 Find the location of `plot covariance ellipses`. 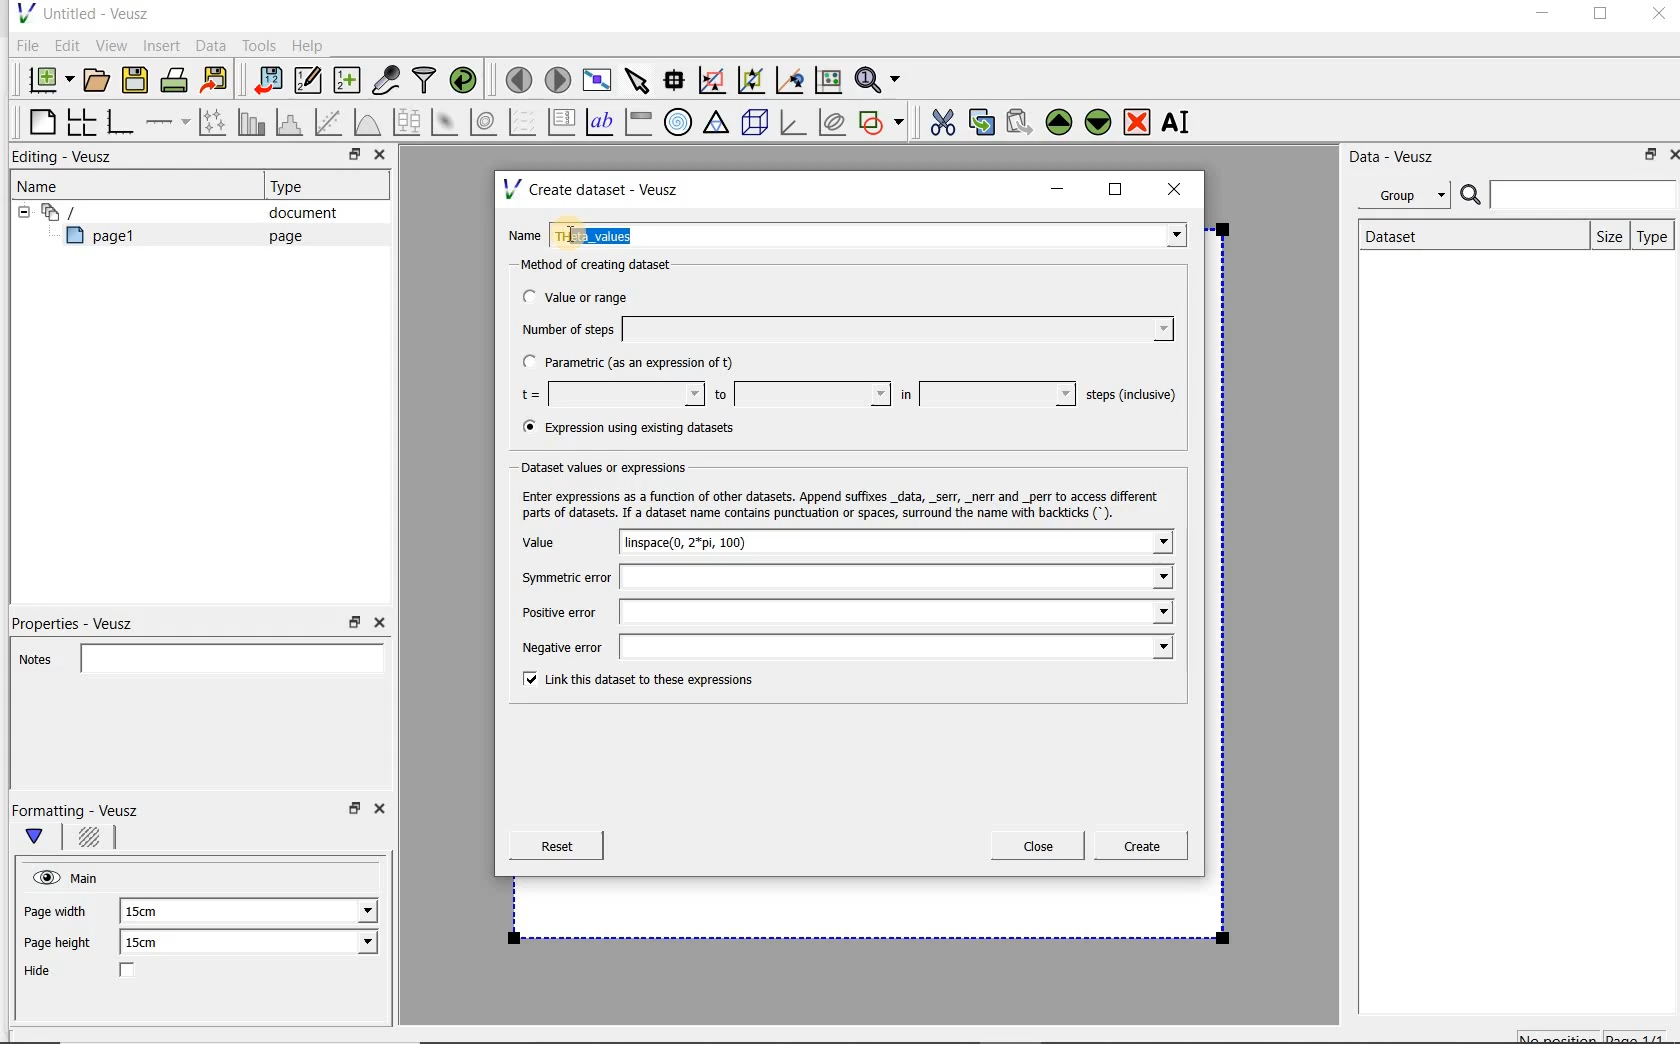

plot covariance ellipses is located at coordinates (833, 122).